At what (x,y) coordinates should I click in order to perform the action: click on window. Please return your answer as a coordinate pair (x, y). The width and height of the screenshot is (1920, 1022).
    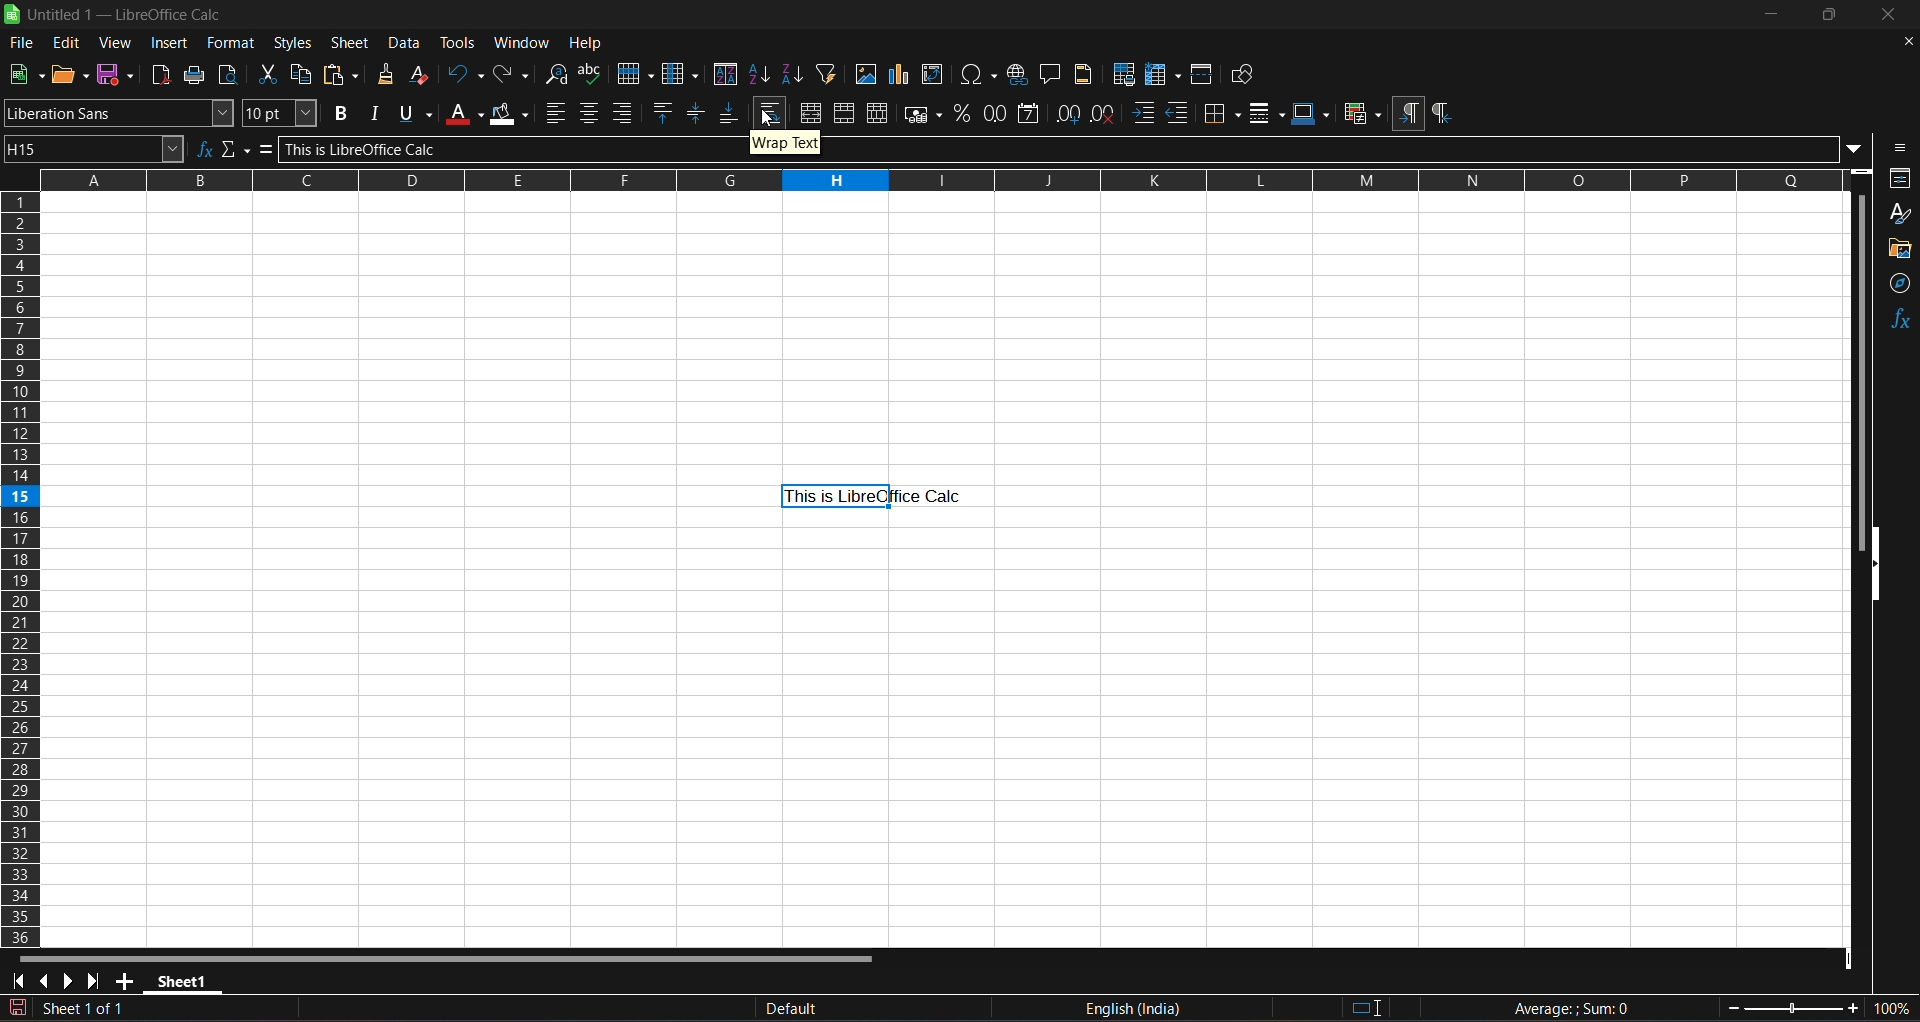
    Looking at the image, I should click on (522, 42).